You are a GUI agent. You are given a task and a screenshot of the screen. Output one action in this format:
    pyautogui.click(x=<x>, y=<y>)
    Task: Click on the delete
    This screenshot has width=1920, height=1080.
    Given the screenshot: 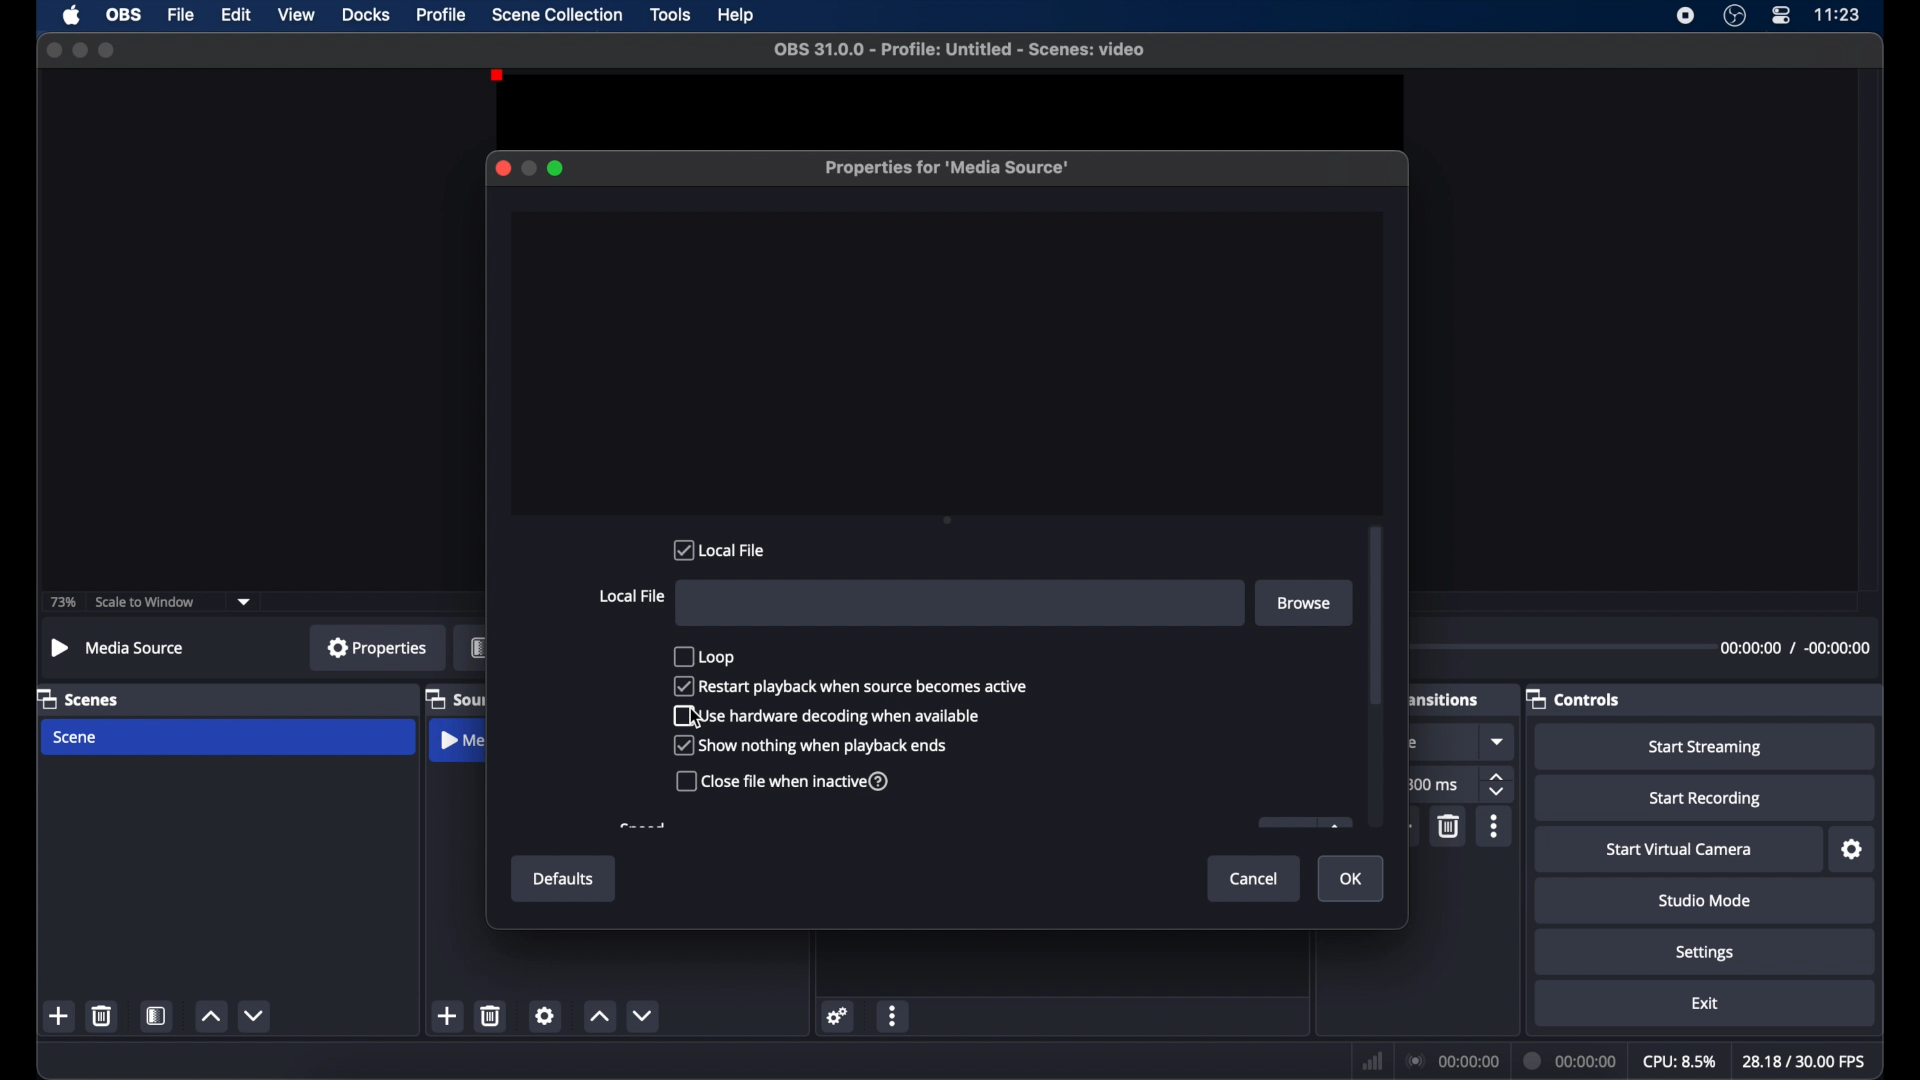 What is the action you would take?
    pyautogui.click(x=1448, y=826)
    